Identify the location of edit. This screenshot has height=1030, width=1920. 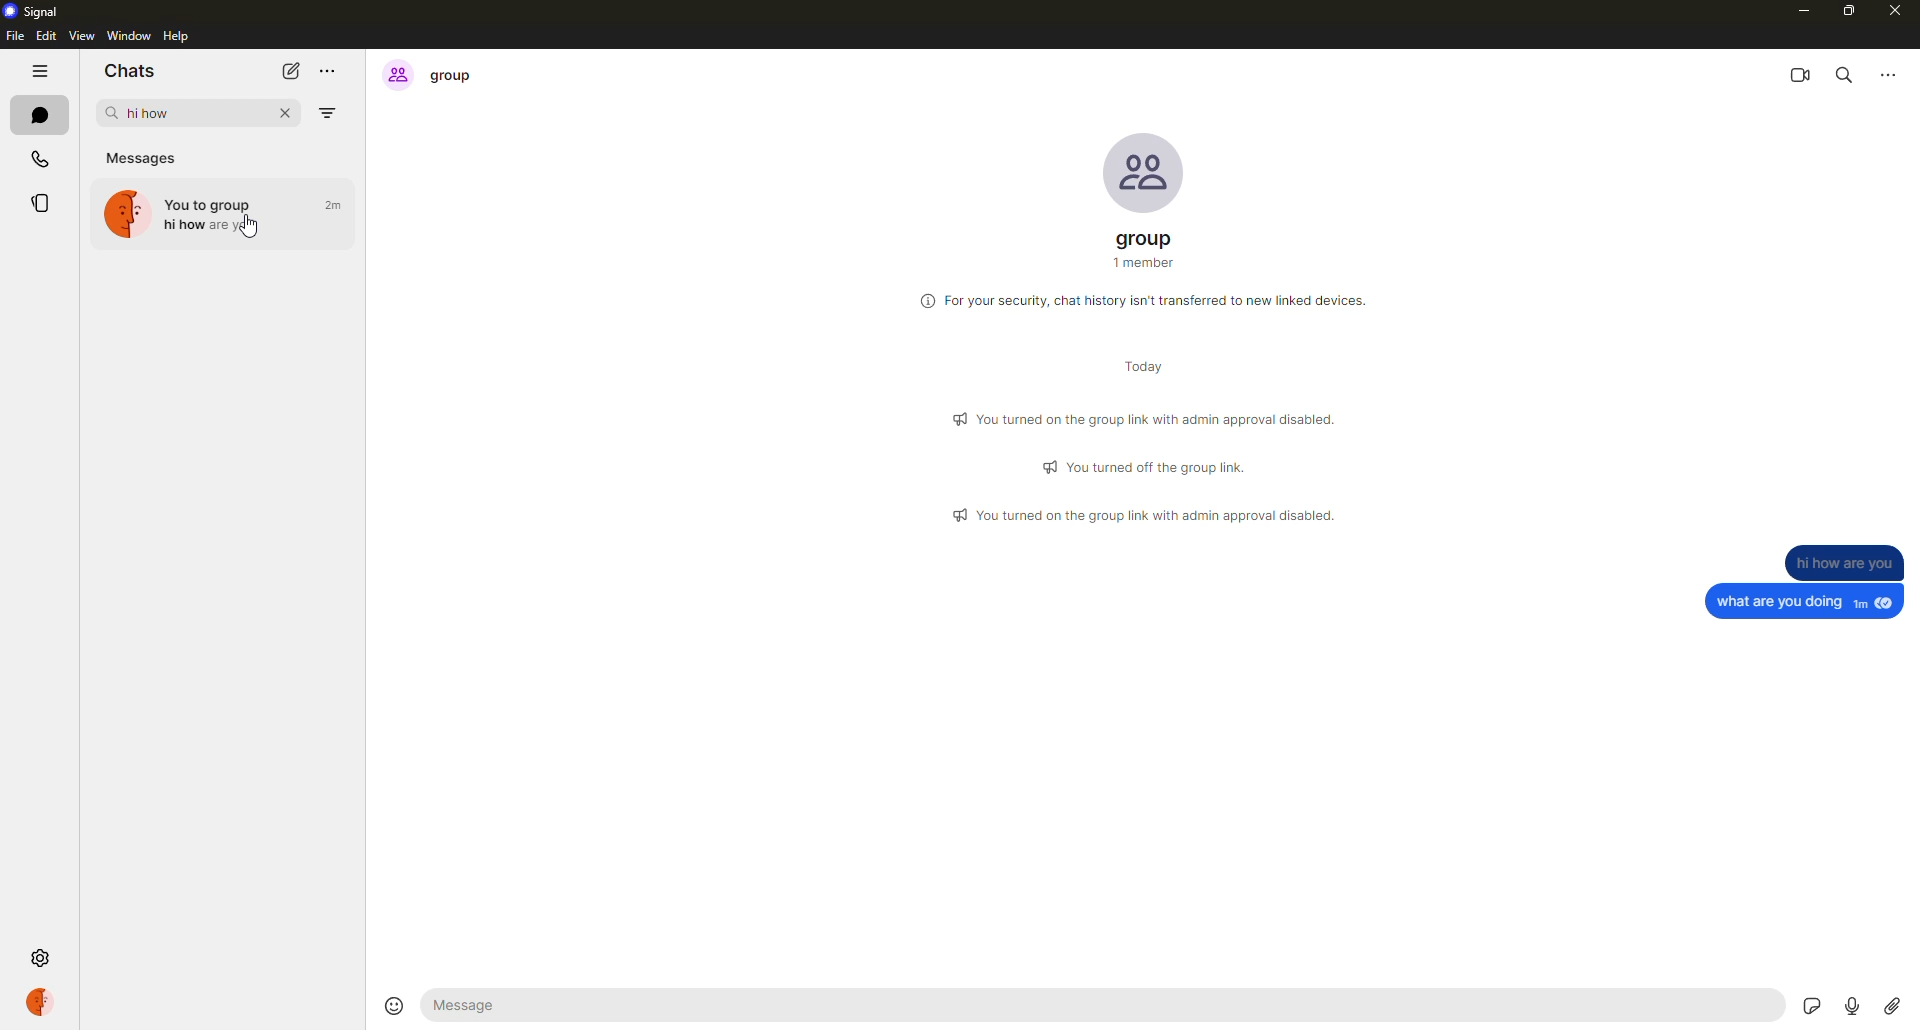
(46, 36).